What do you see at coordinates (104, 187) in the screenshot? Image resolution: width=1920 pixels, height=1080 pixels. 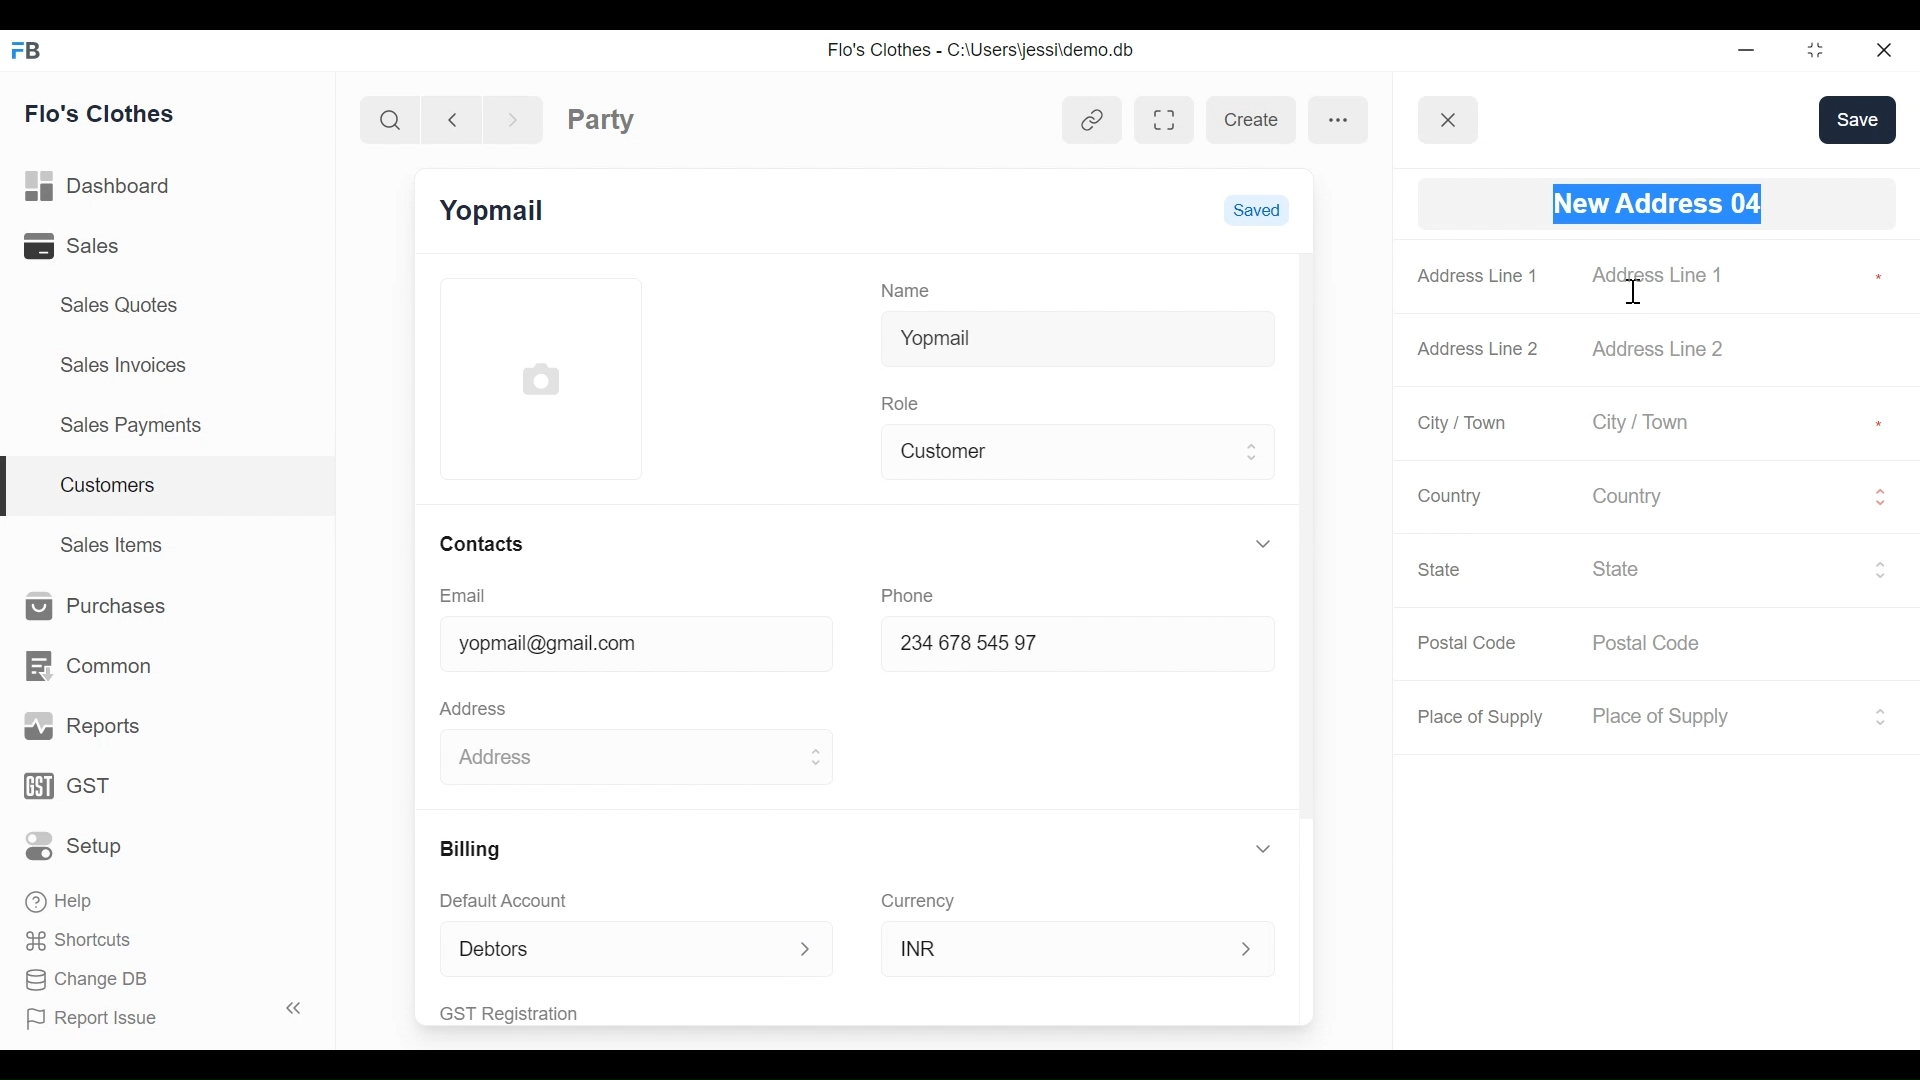 I see `Dashboard` at bounding box center [104, 187].